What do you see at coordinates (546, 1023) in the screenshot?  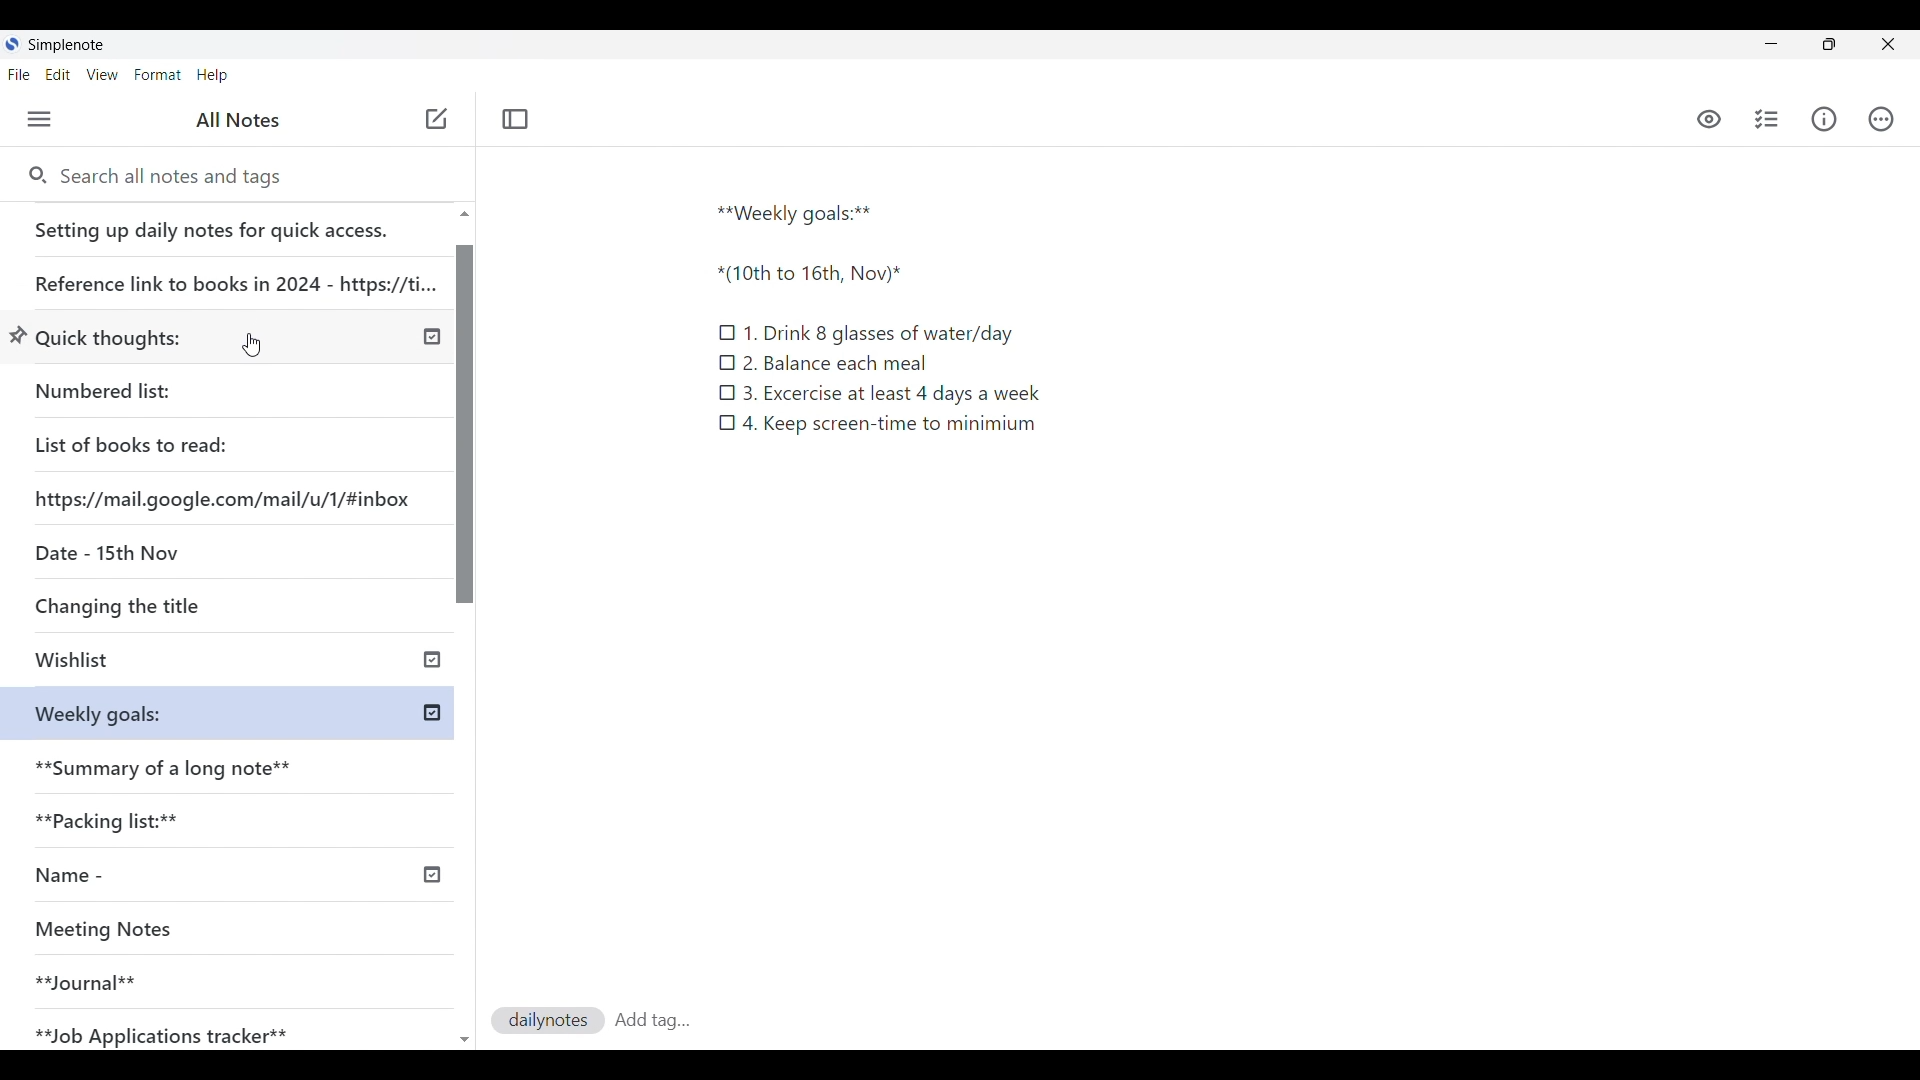 I see `dailynotes` at bounding box center [546, 1023].